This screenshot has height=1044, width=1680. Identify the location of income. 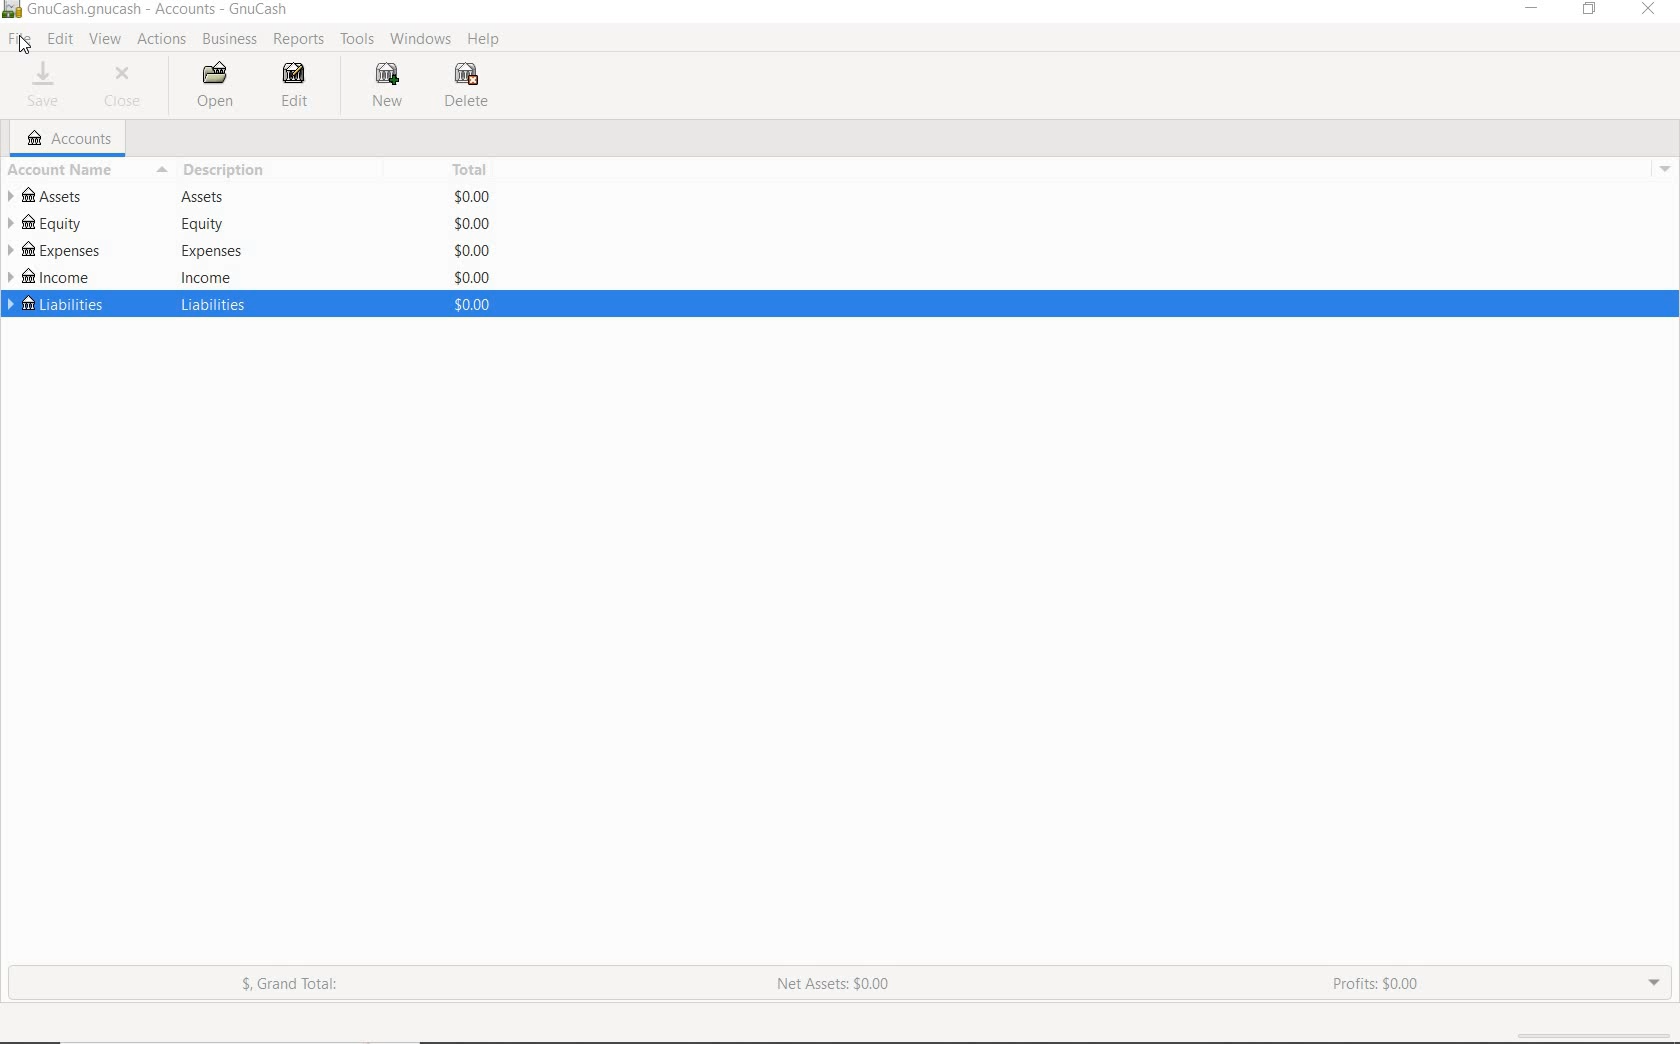
(205, 276).